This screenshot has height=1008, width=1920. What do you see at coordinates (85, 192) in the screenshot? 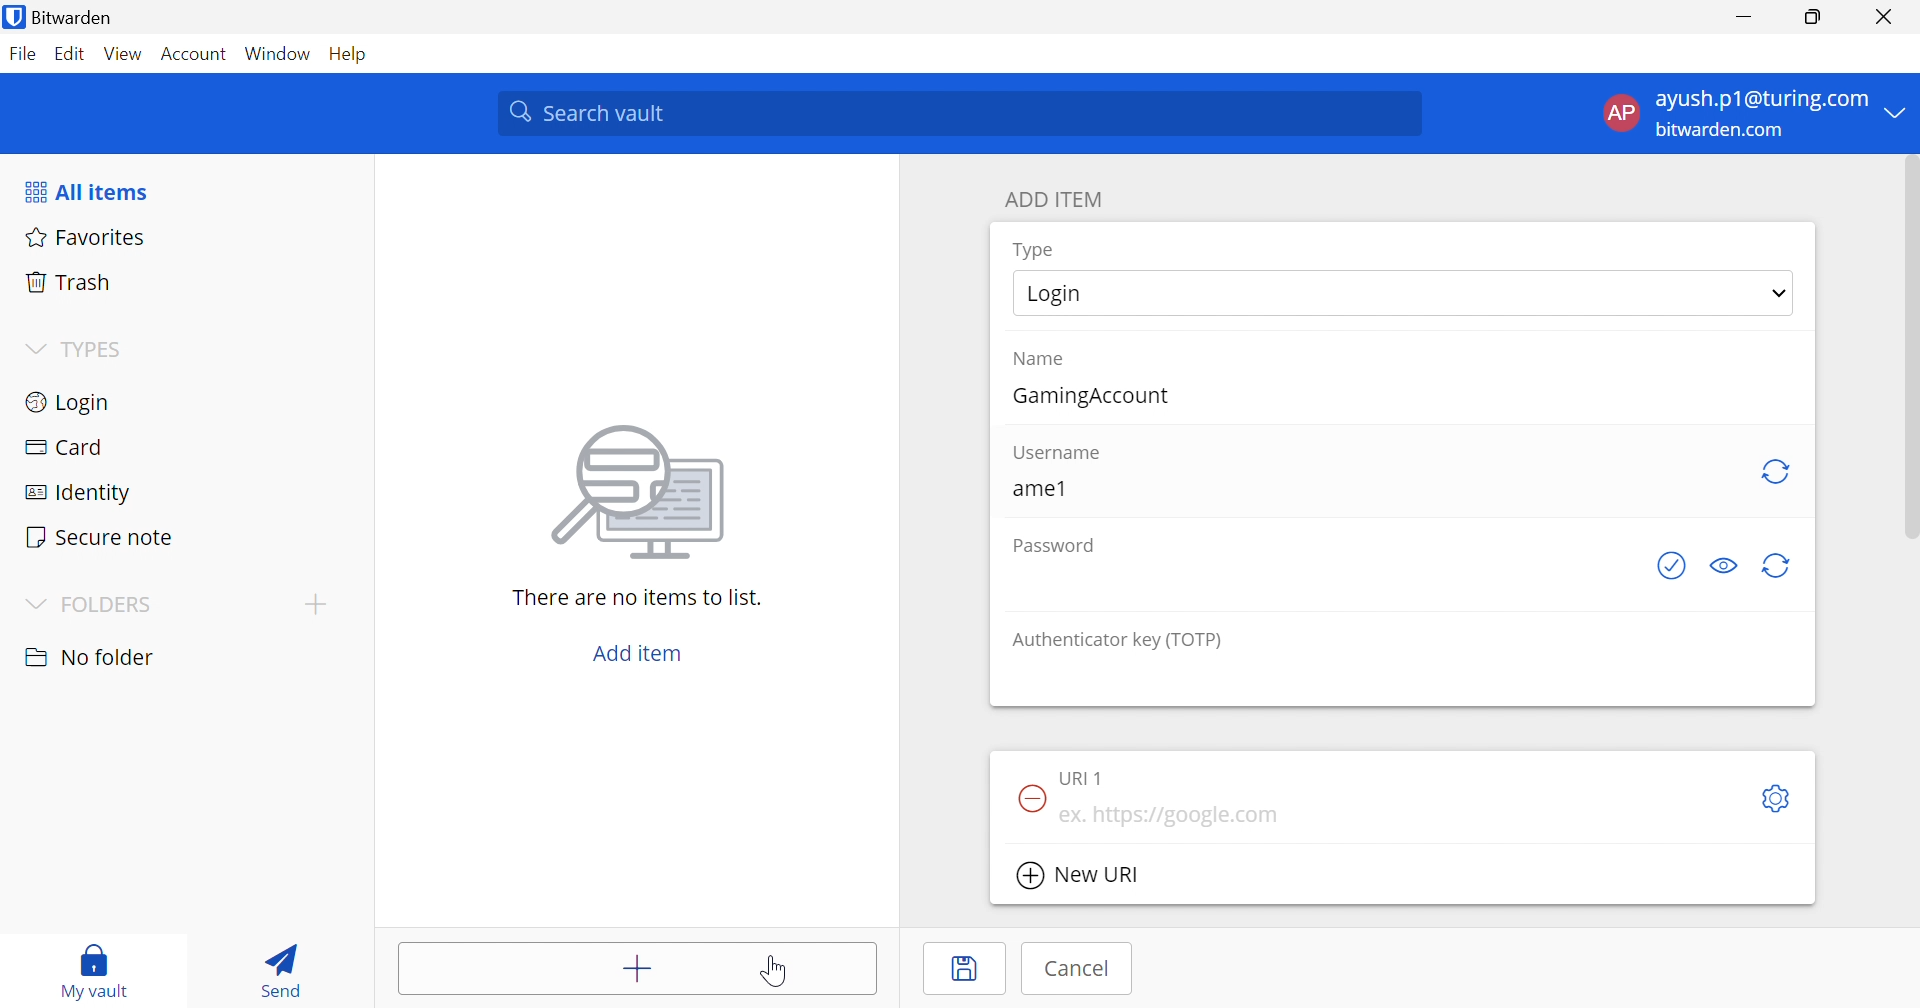
I see `All items` at bounding box center [85, 192].